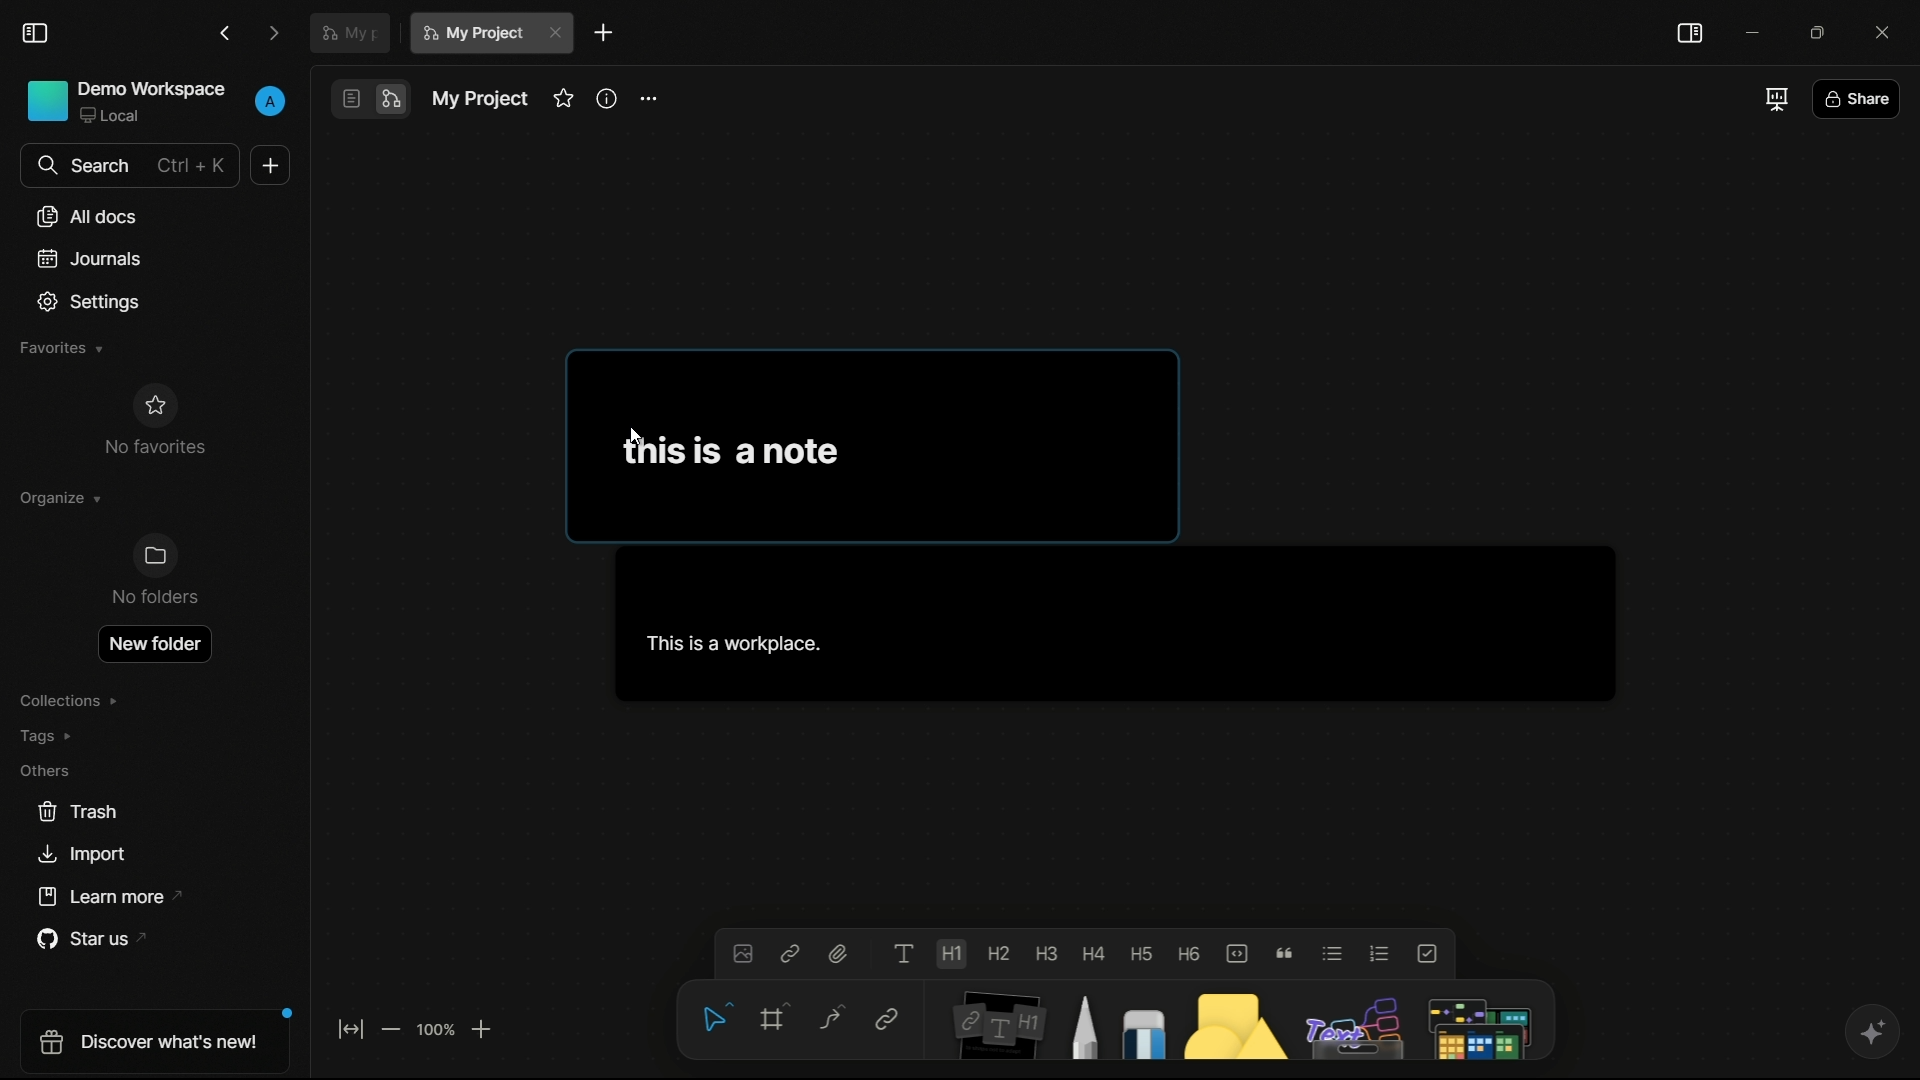 This screenshot has width=1920, height=1080. I want to click on minimize, so click(1751, 32).